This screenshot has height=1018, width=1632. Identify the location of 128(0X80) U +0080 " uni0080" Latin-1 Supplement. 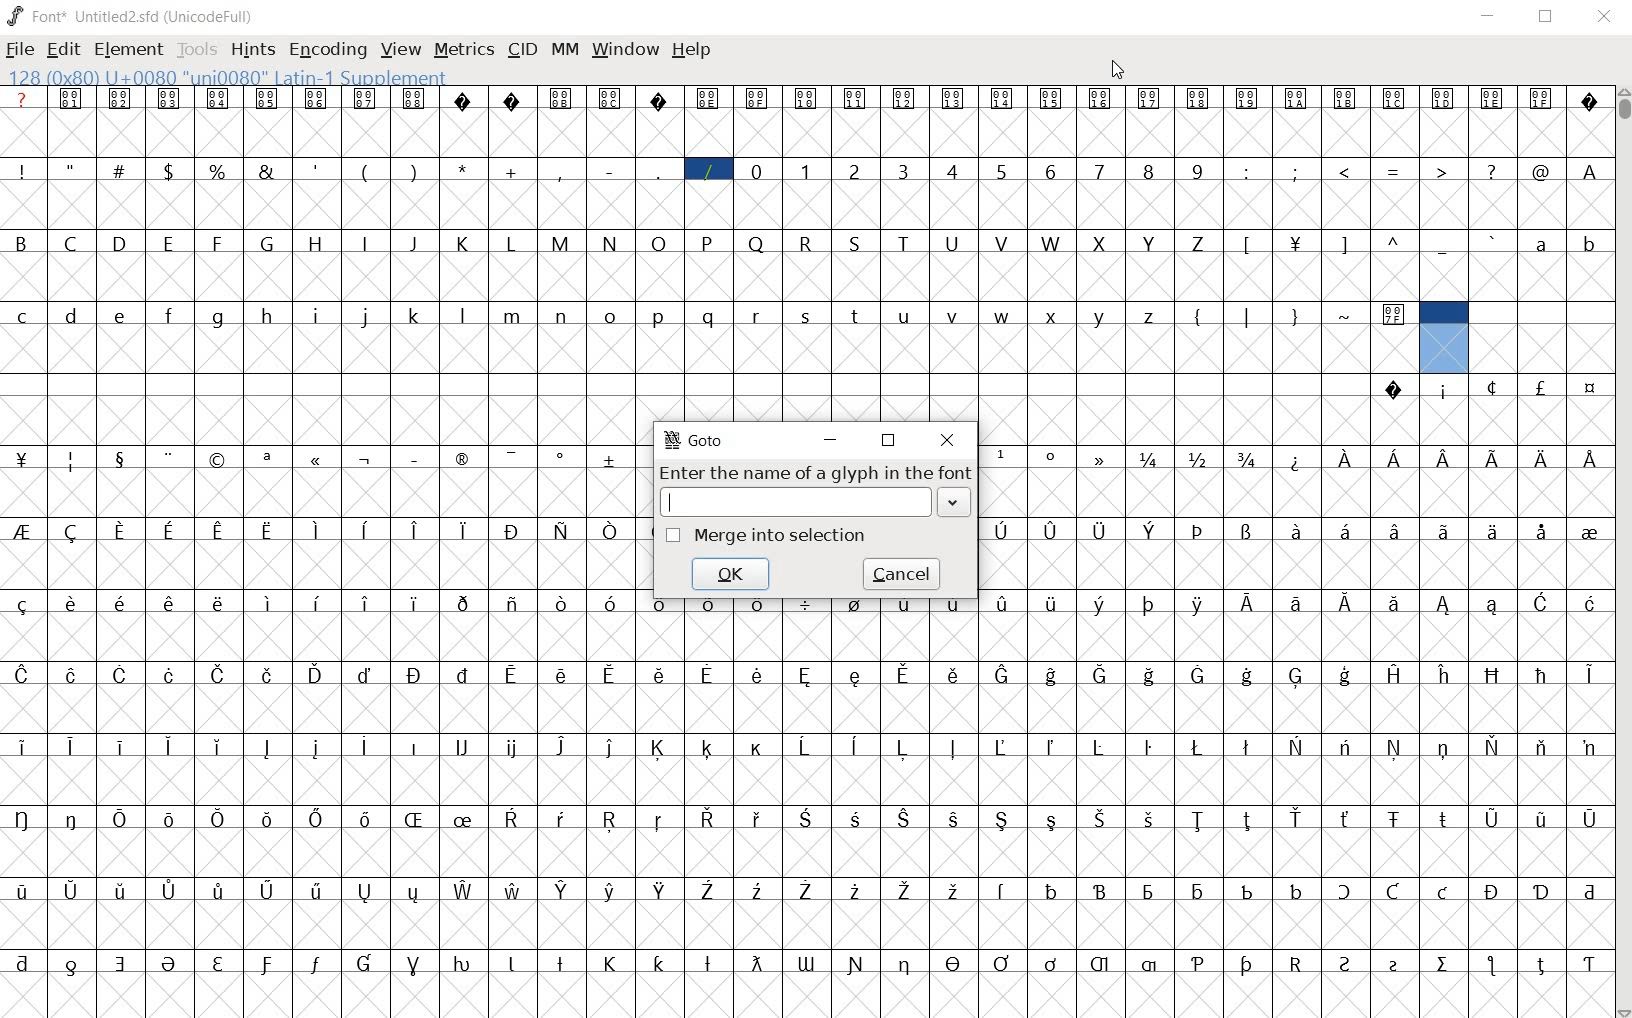
(225, 75).